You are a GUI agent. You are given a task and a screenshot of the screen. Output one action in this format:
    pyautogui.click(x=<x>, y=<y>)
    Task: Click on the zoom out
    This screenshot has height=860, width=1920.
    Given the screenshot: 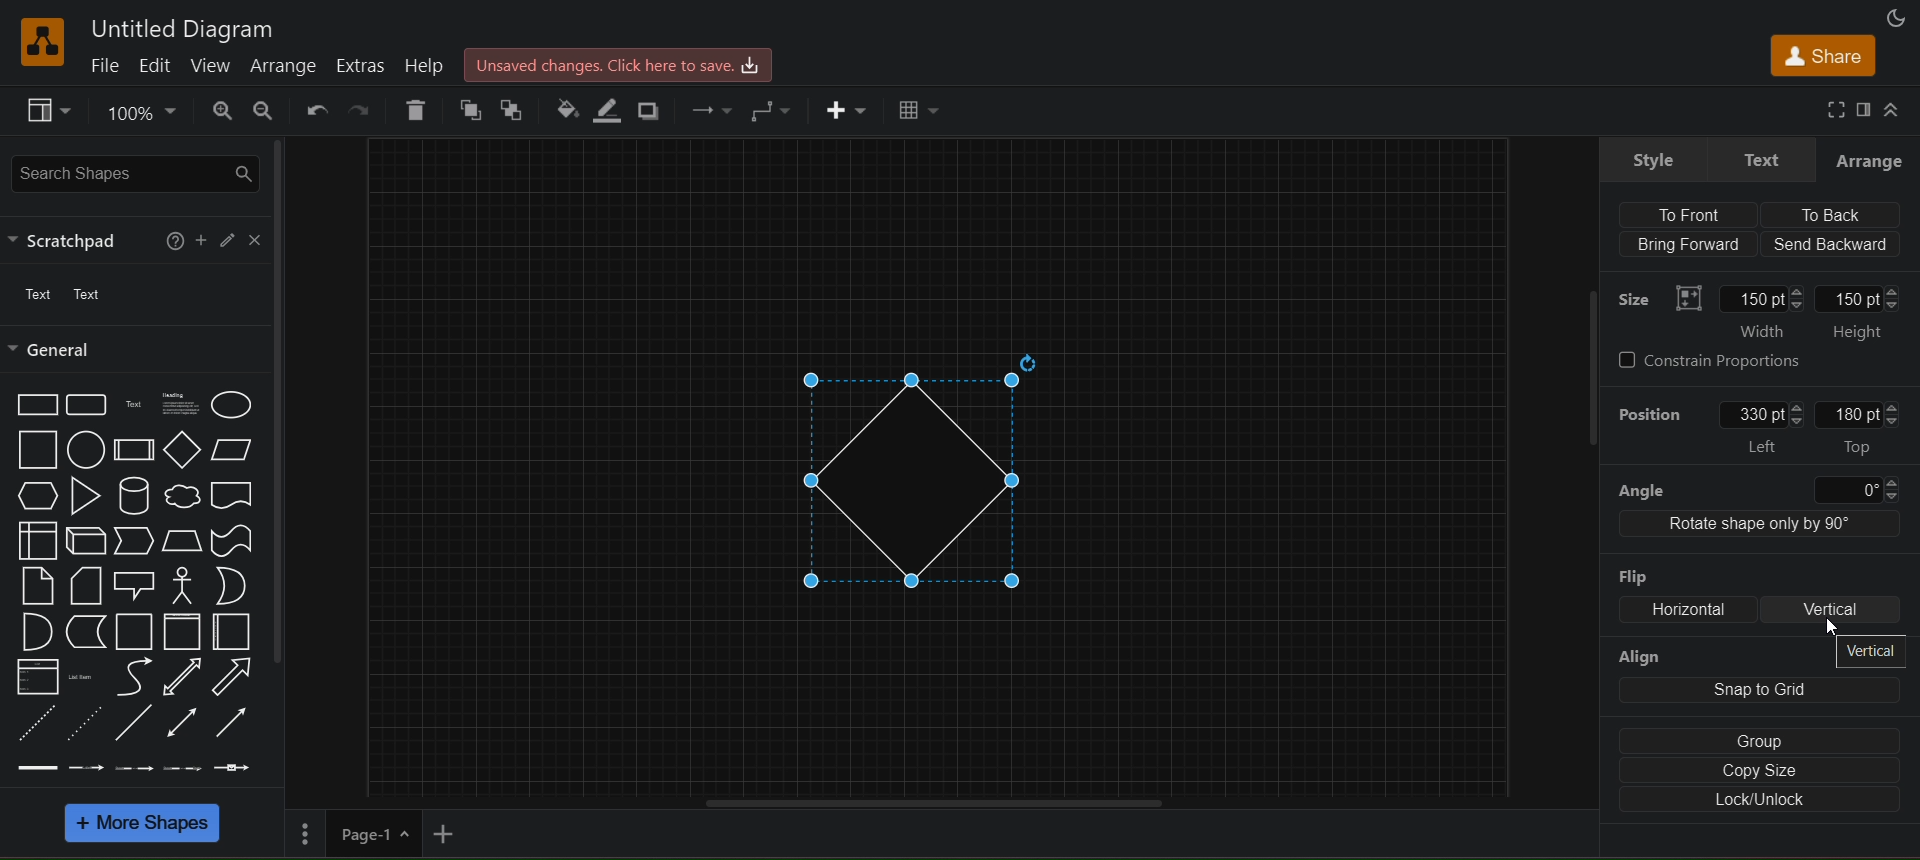 What is the action you would take?
    pyautogui.click(x=266, y=110)
    